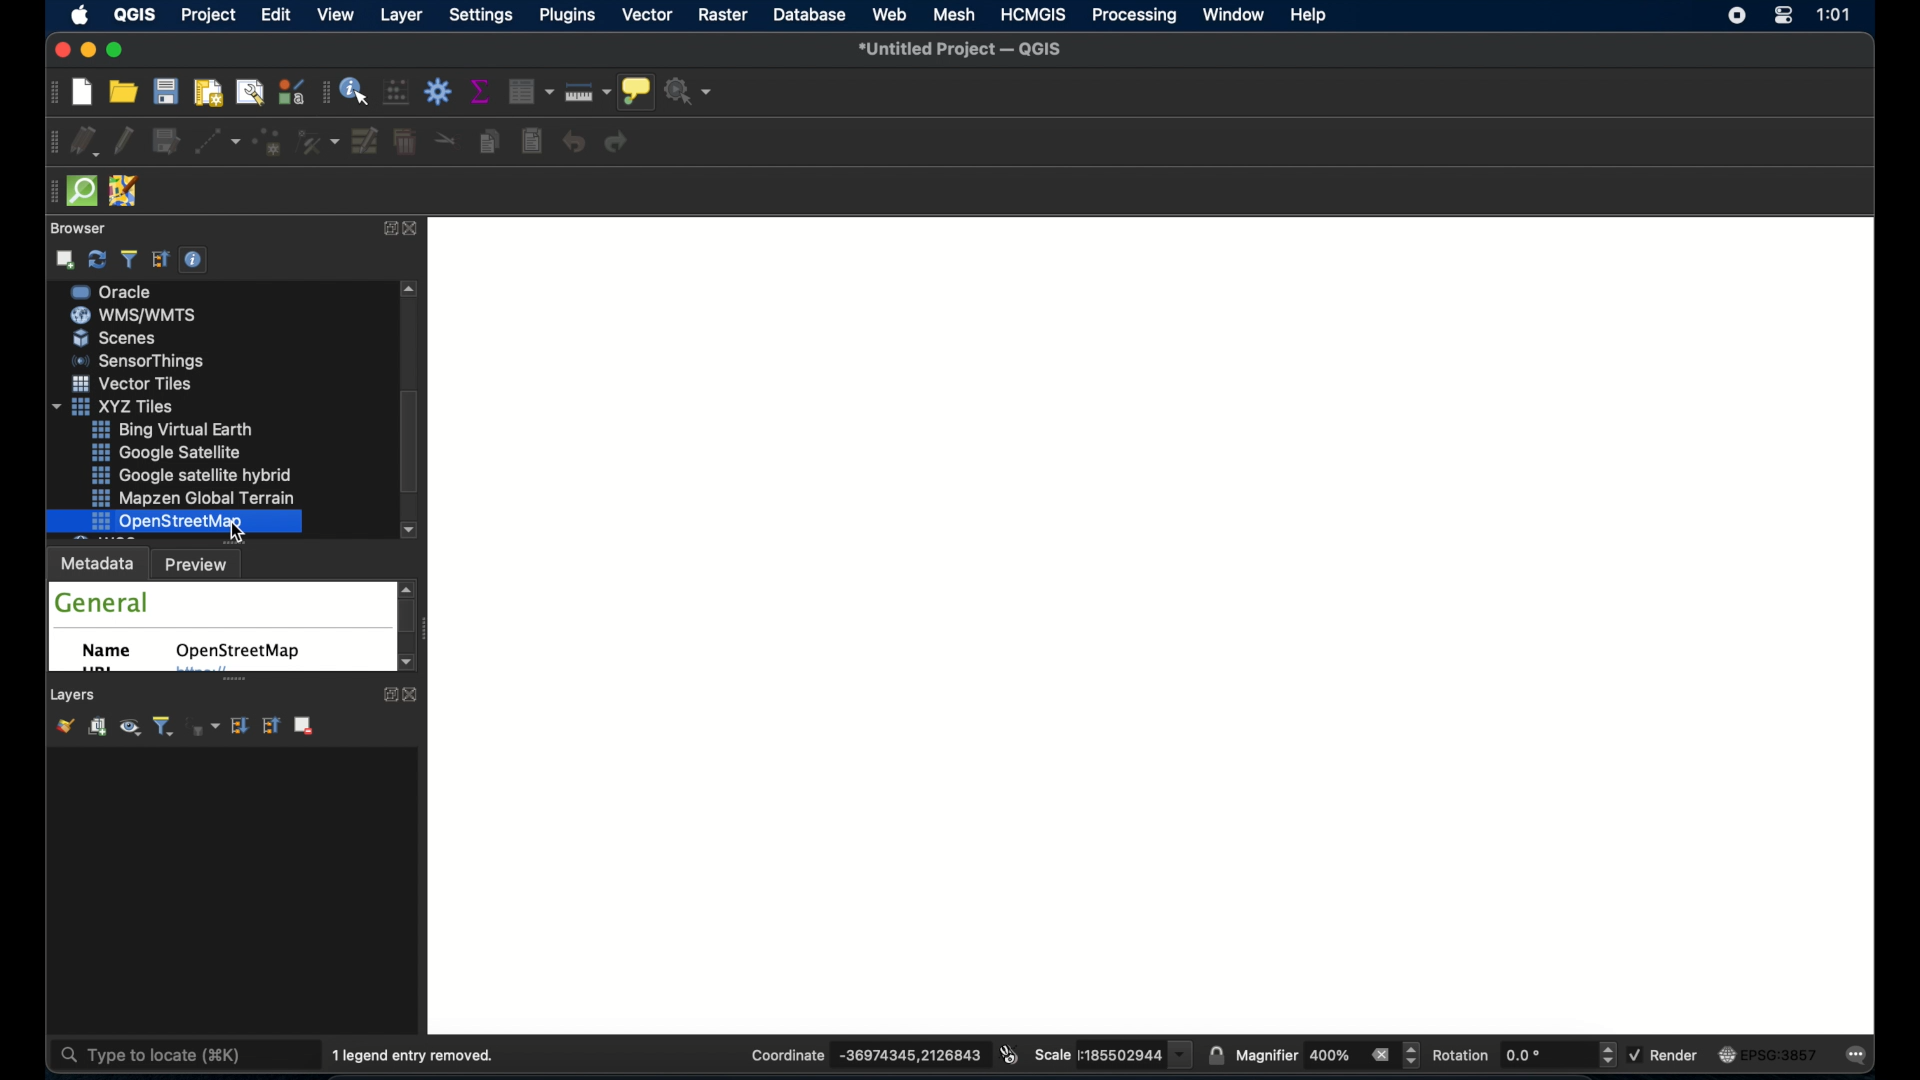  I want to click on digitizing toolbar, so click(48, 142).